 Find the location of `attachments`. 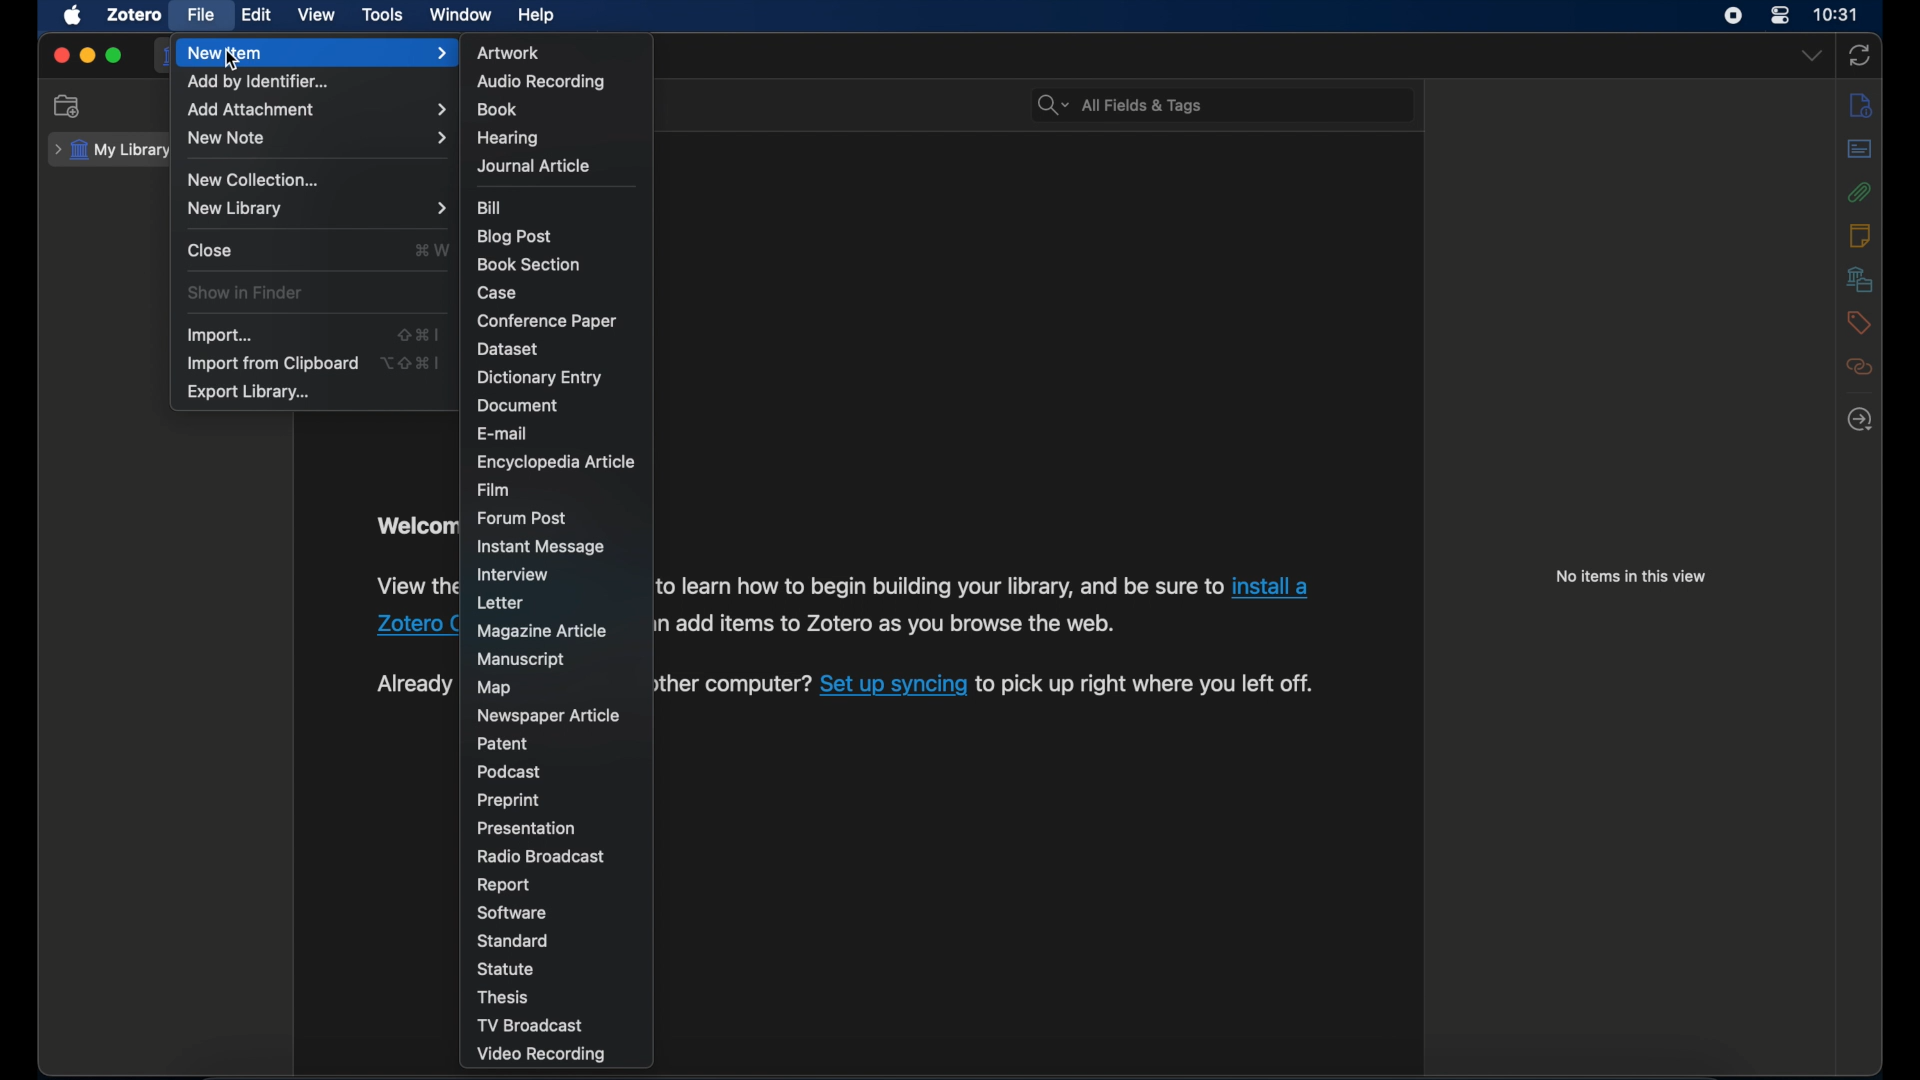

attachments is located at coordinates (1861, 192).